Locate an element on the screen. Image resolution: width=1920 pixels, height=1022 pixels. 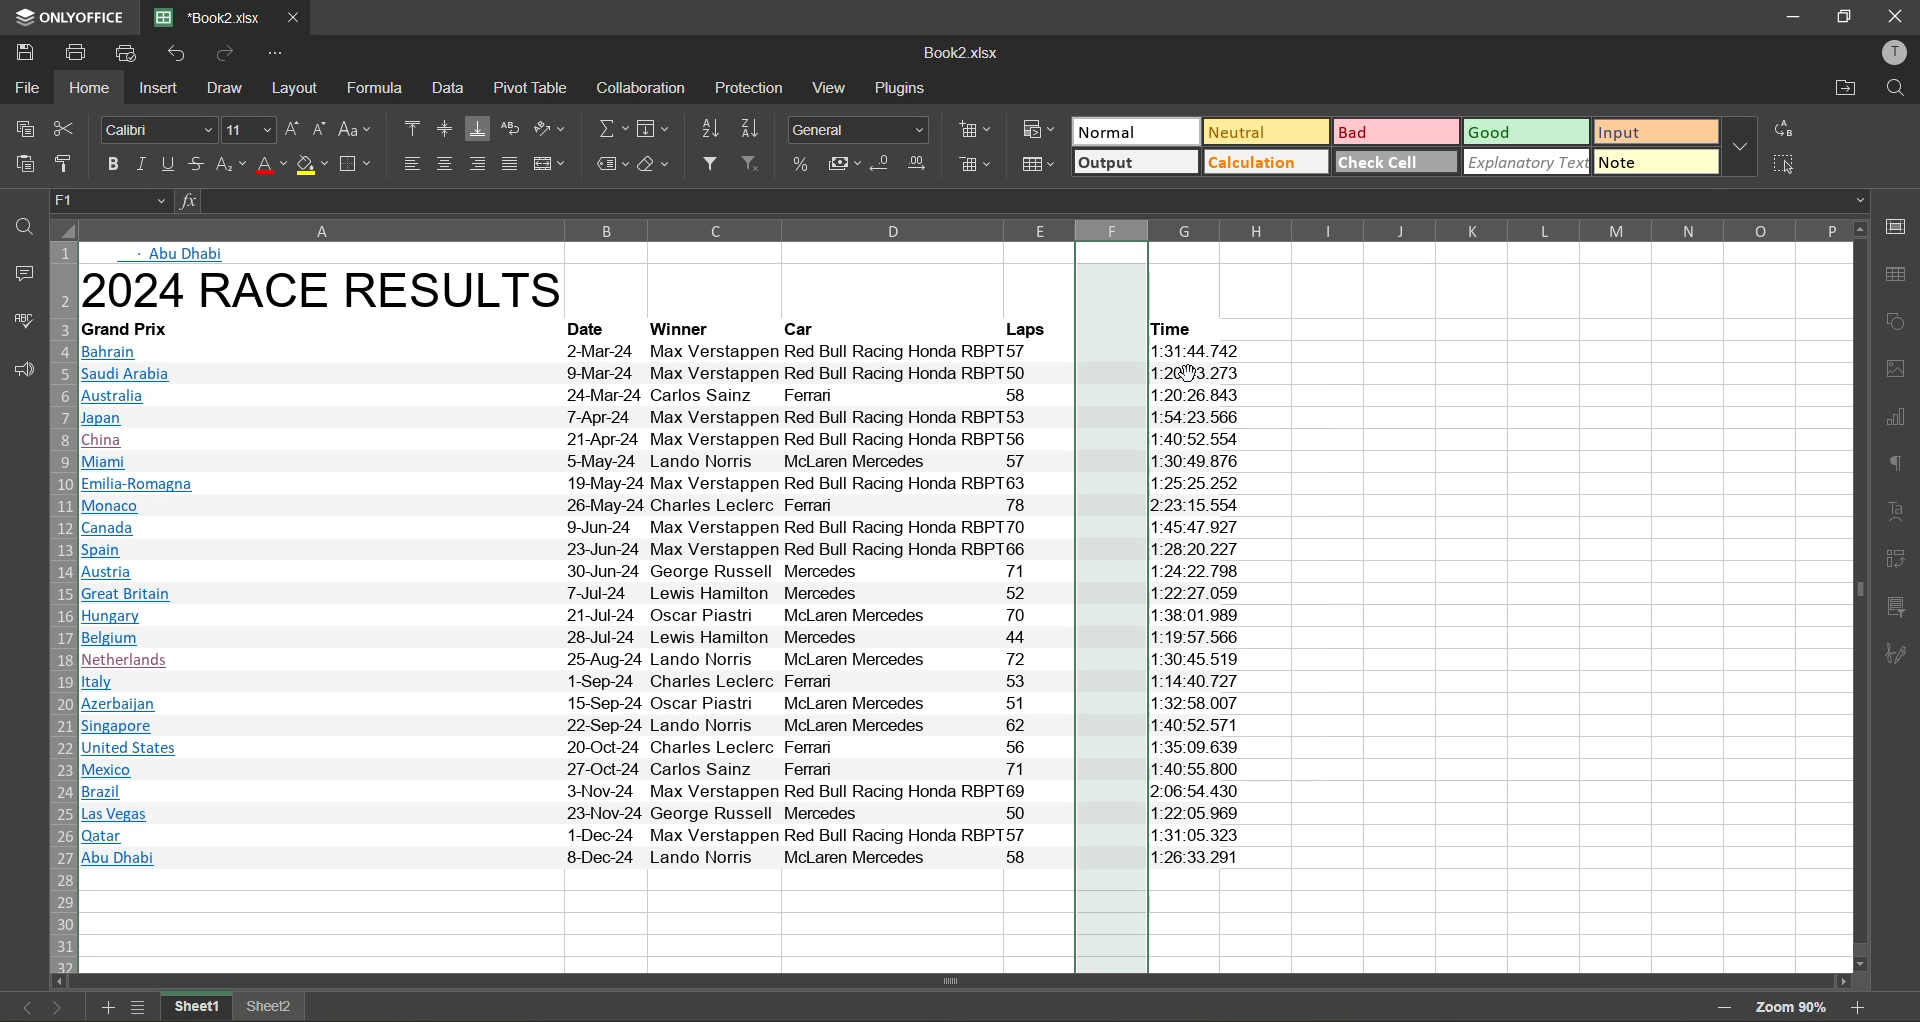
neutral is located at coordinates (1265, 134).